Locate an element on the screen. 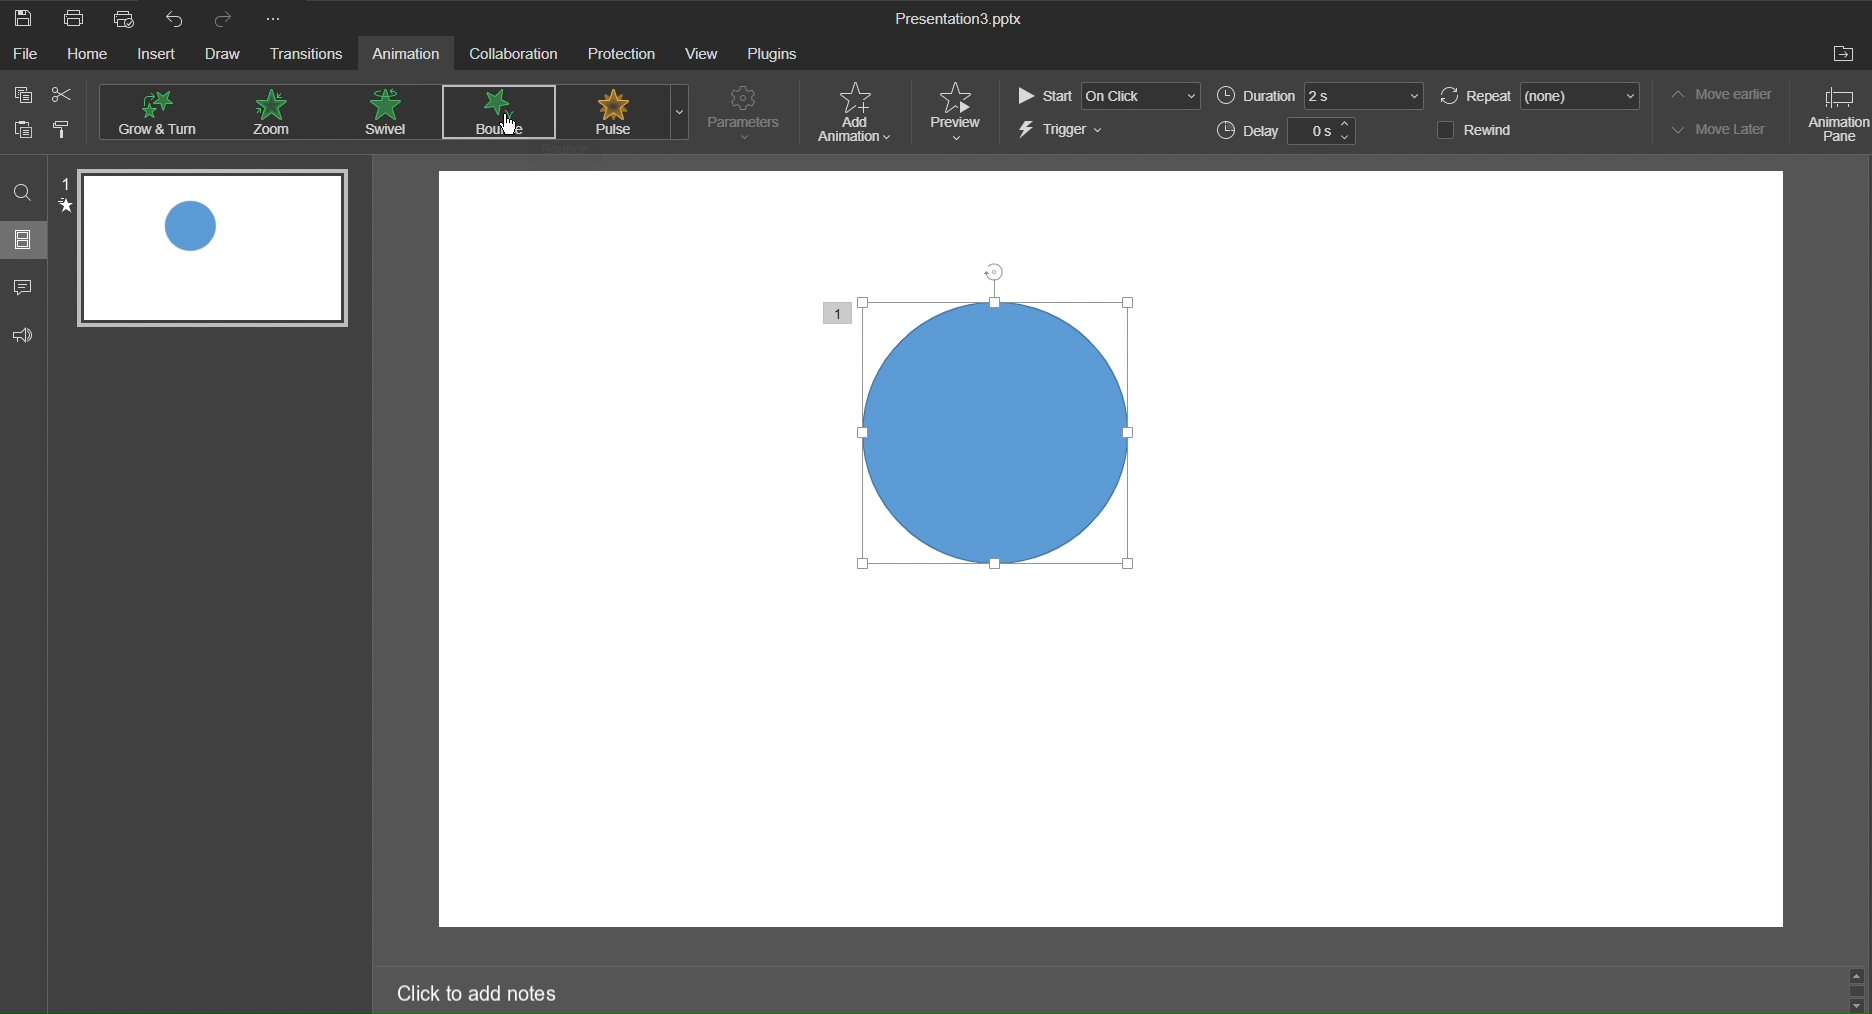 The height and width of the screenshot is (1014, 1872). Cut is located at coordinates (68, 96).